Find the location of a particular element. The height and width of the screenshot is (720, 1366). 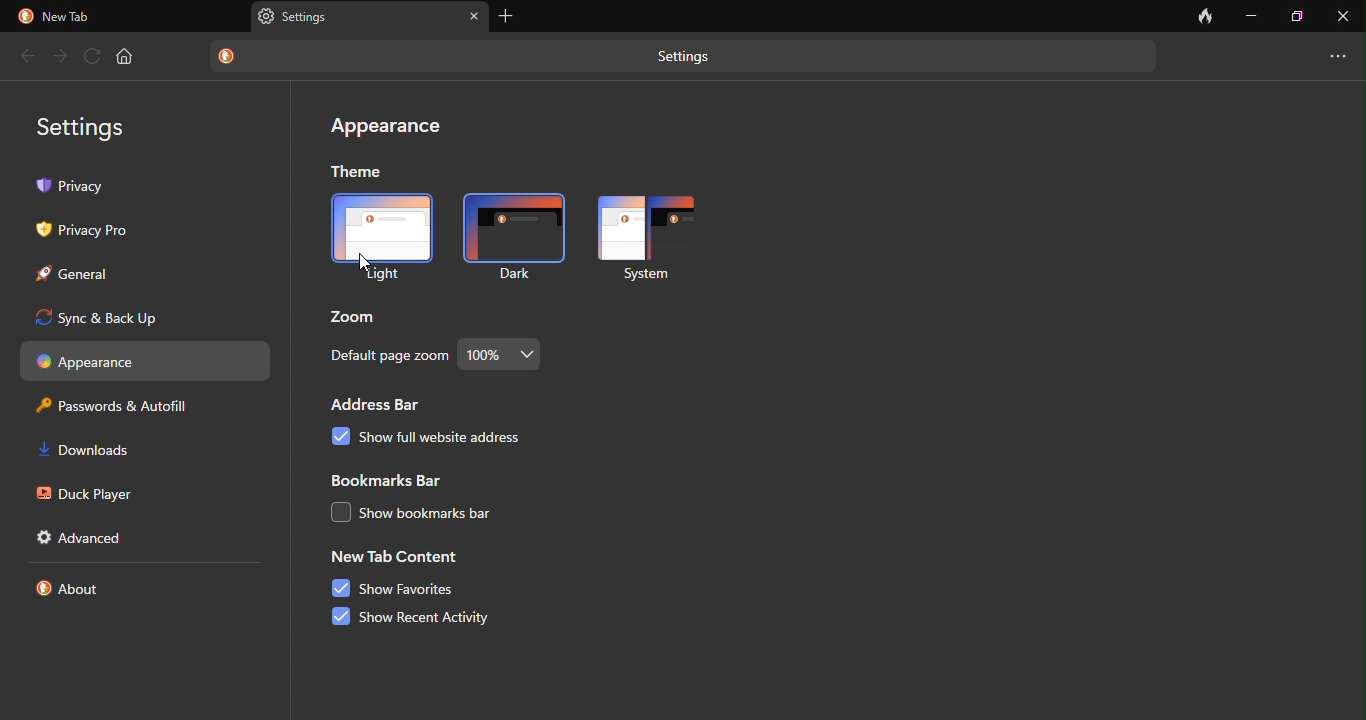

default zoom 100% is located at coordinates (506, 353).